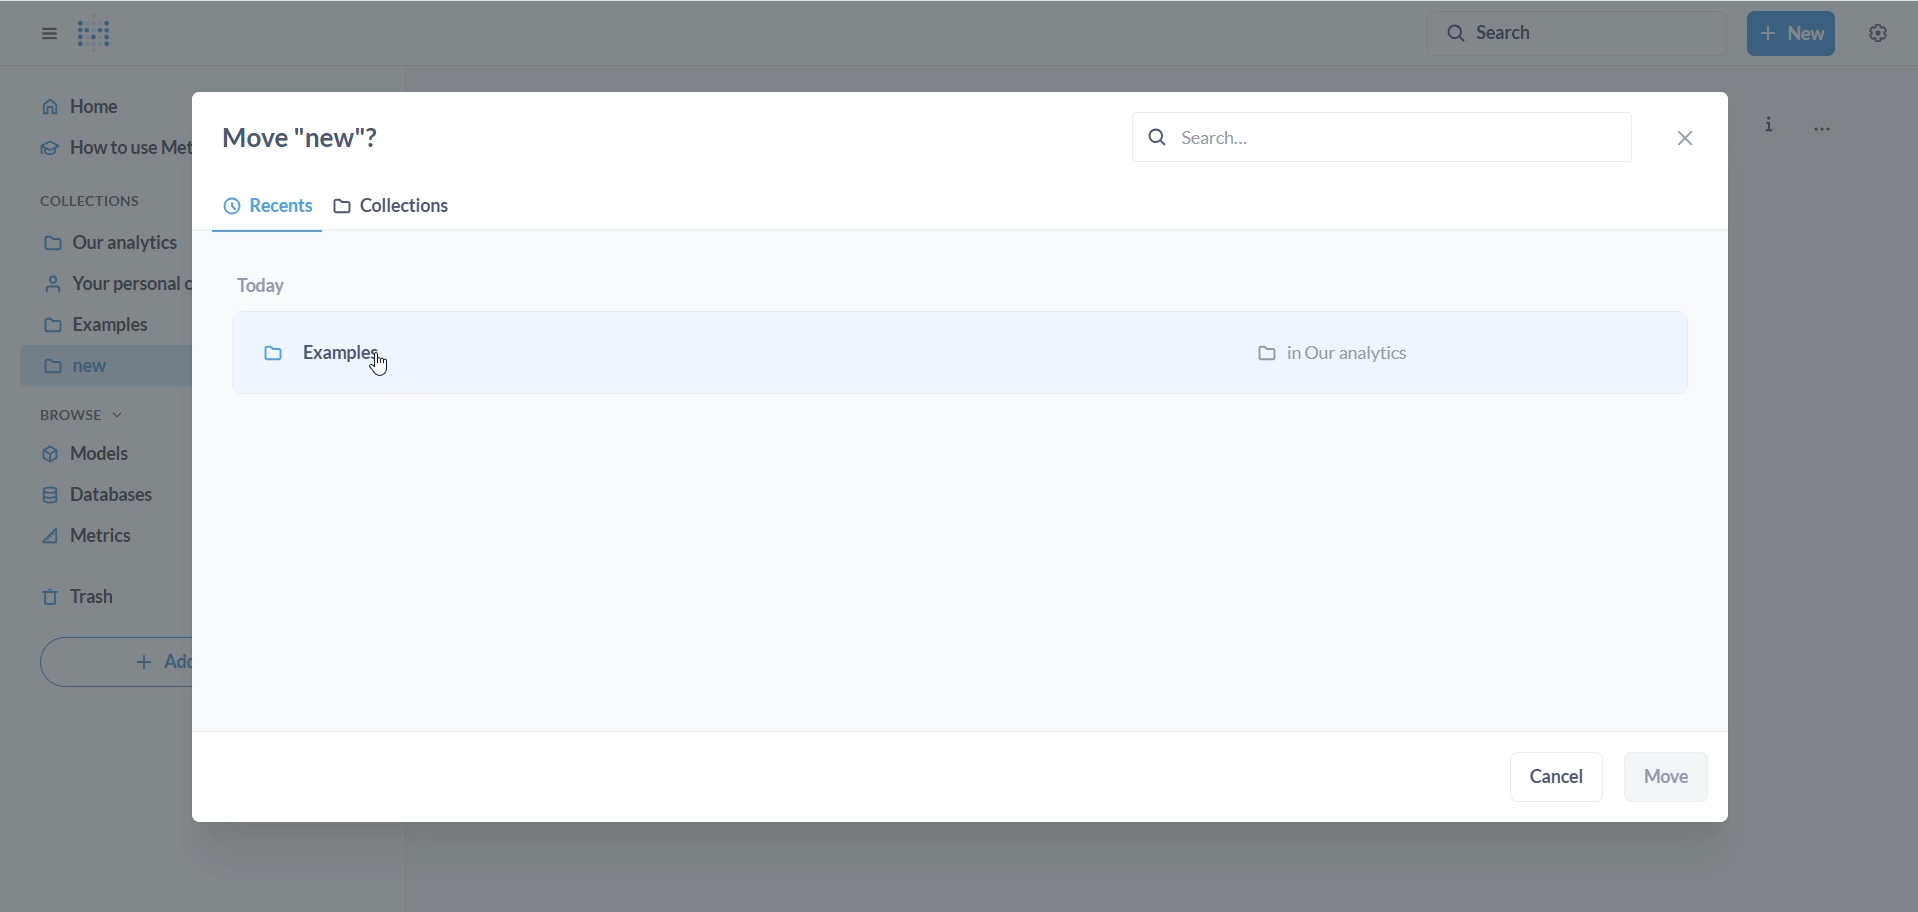 The height and width of the screenshot is (912, 1918). I want to click on SEARCH  BUTTON, so click(1577, 32).